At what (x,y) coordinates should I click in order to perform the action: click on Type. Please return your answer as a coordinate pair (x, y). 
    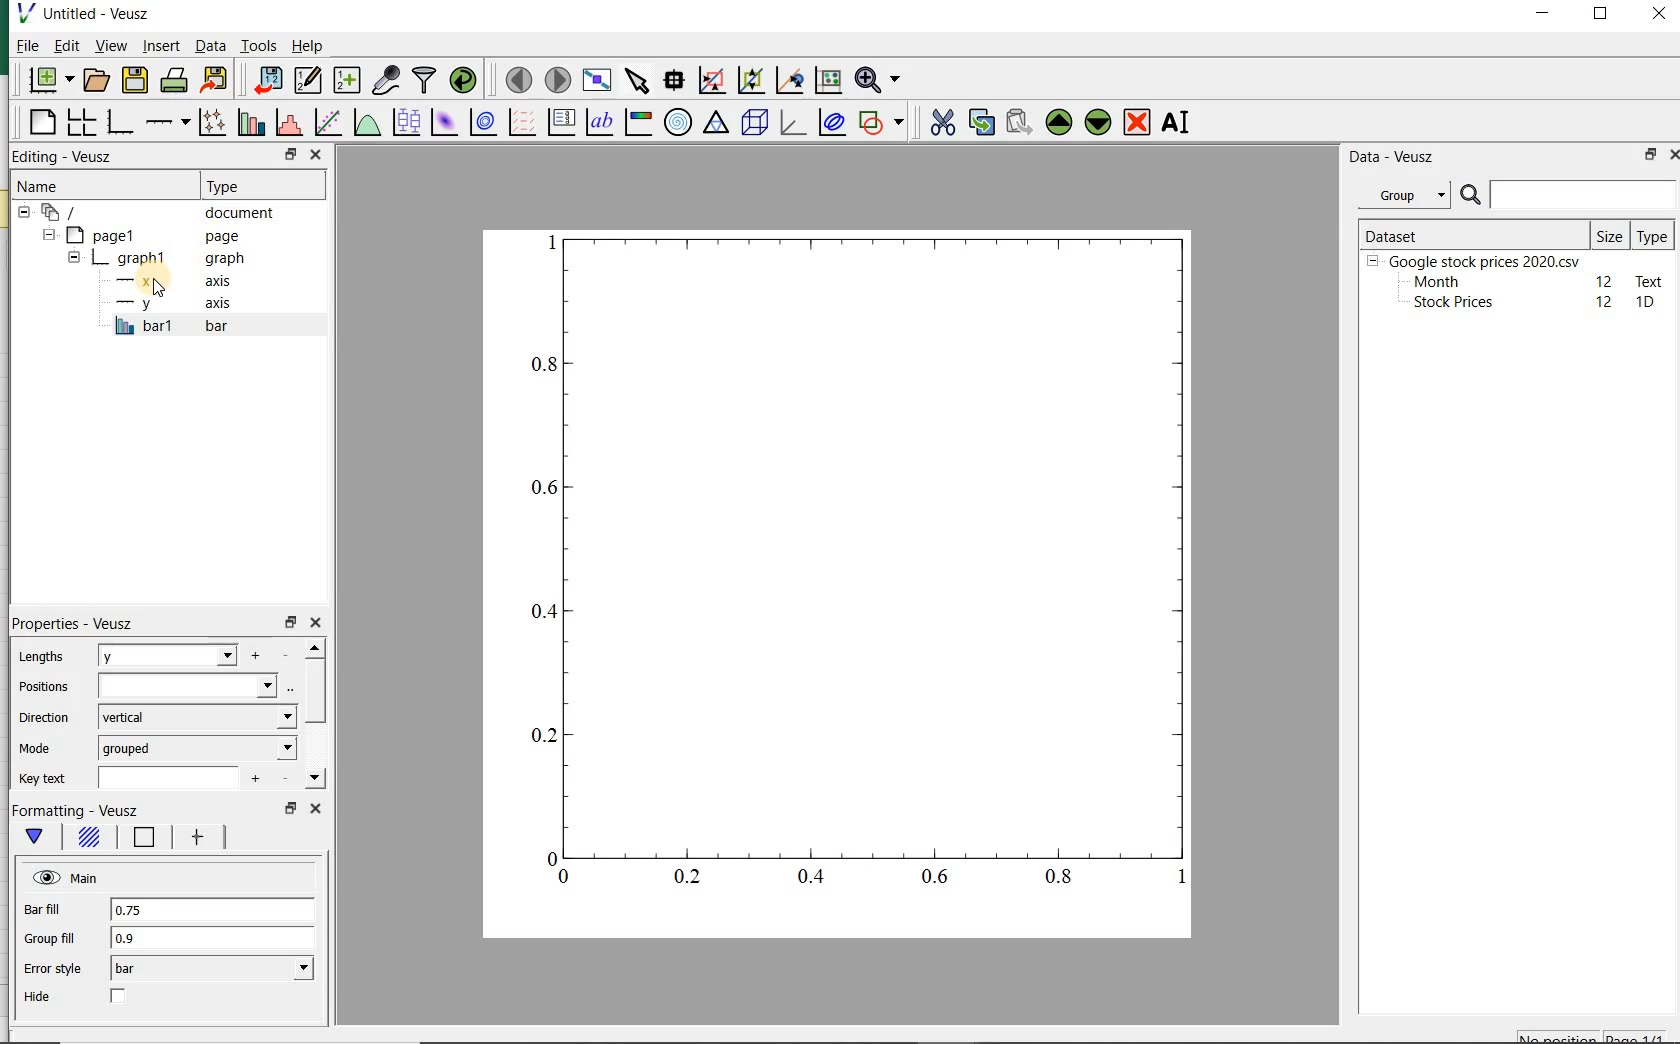
    Looking at the image, I should click on (1652, 235).